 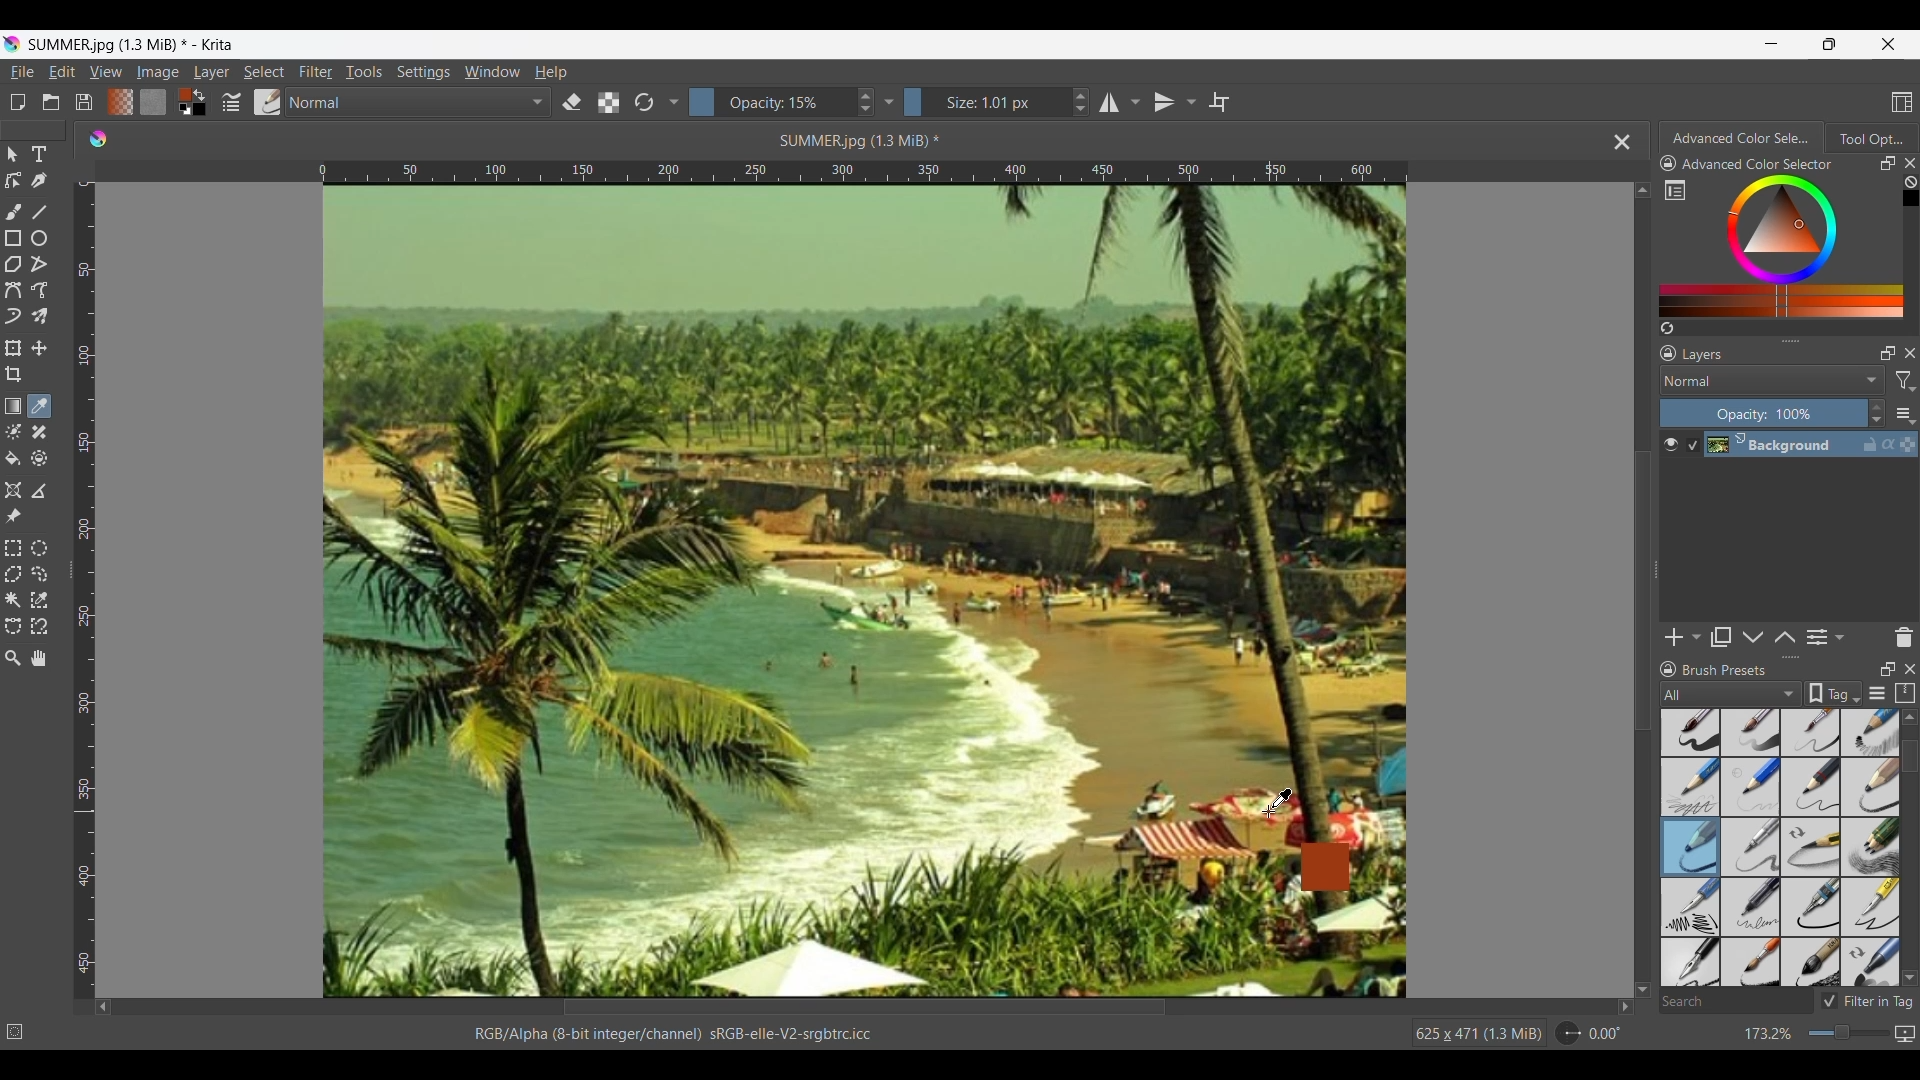 I want to click on Assistant tool, so click(x=14, y=490).